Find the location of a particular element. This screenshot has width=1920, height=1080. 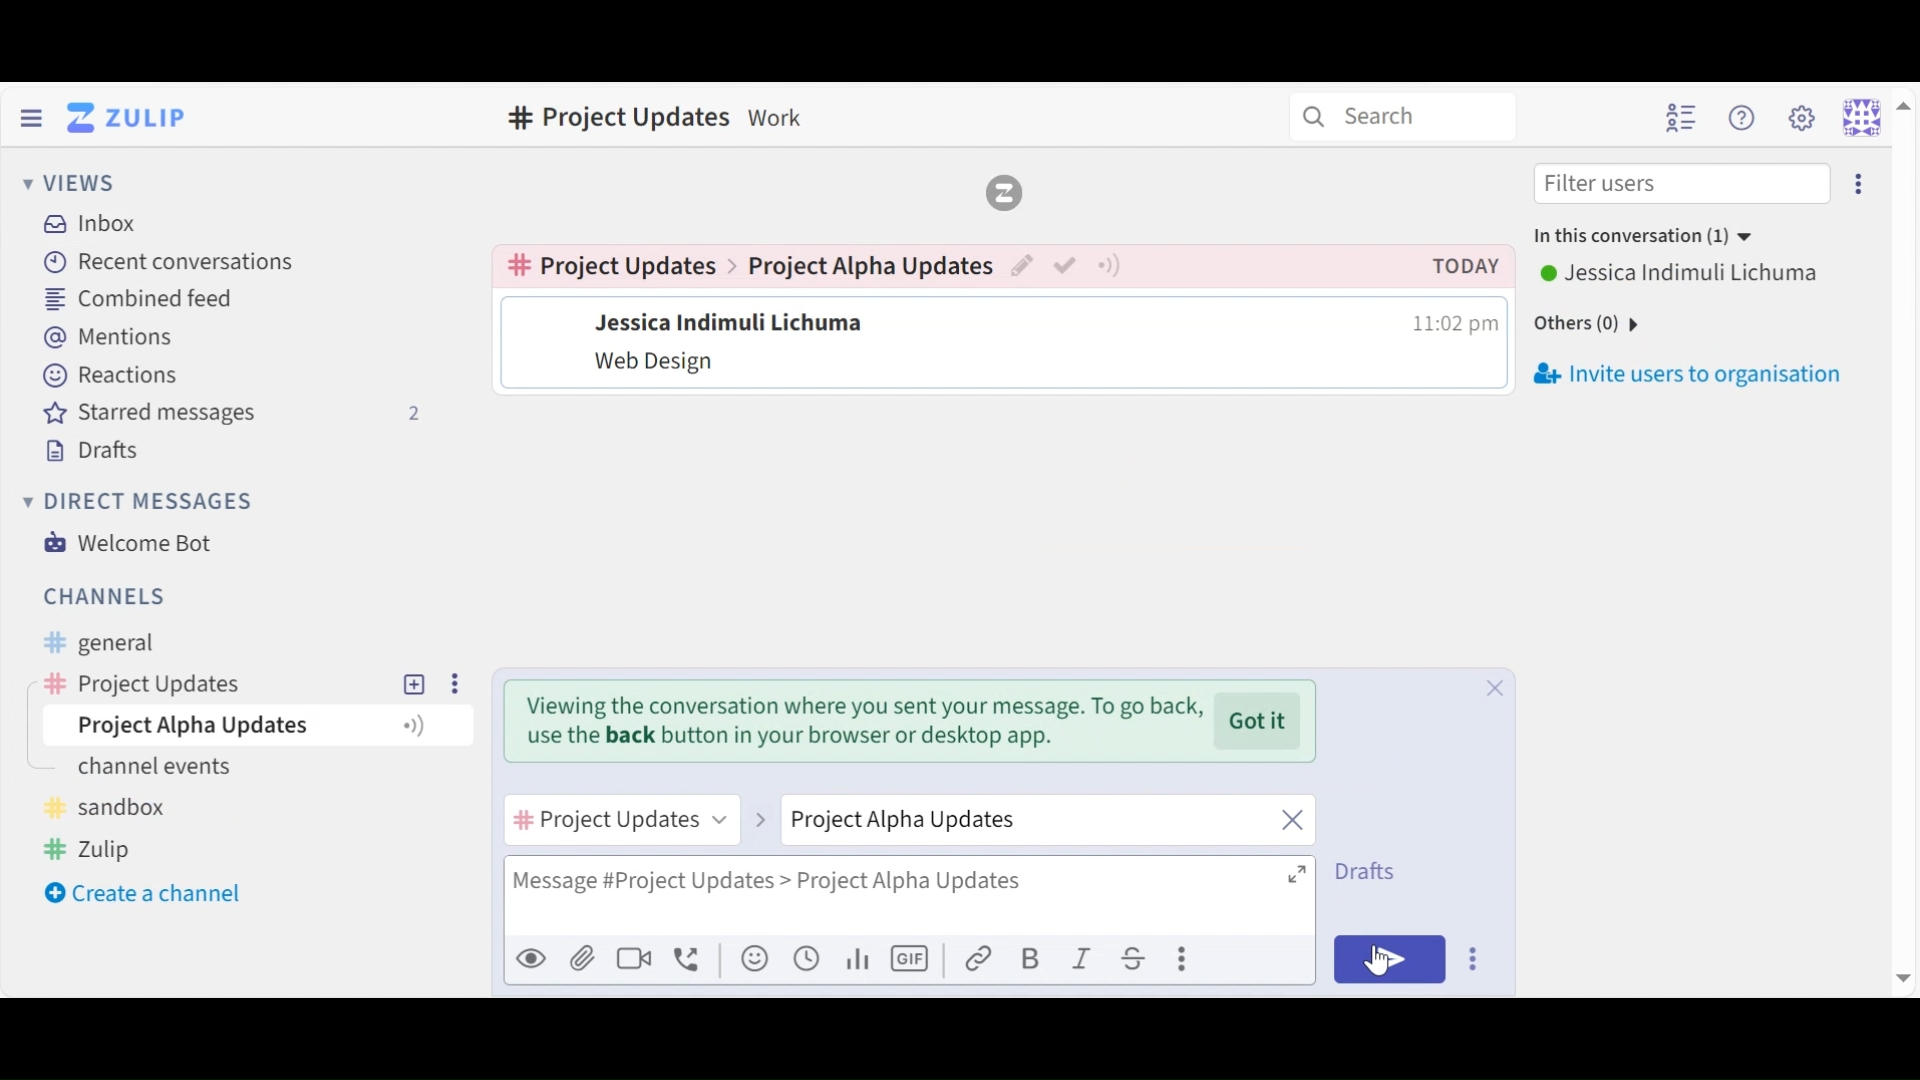

View User Card is located at coordinates (727, 321).